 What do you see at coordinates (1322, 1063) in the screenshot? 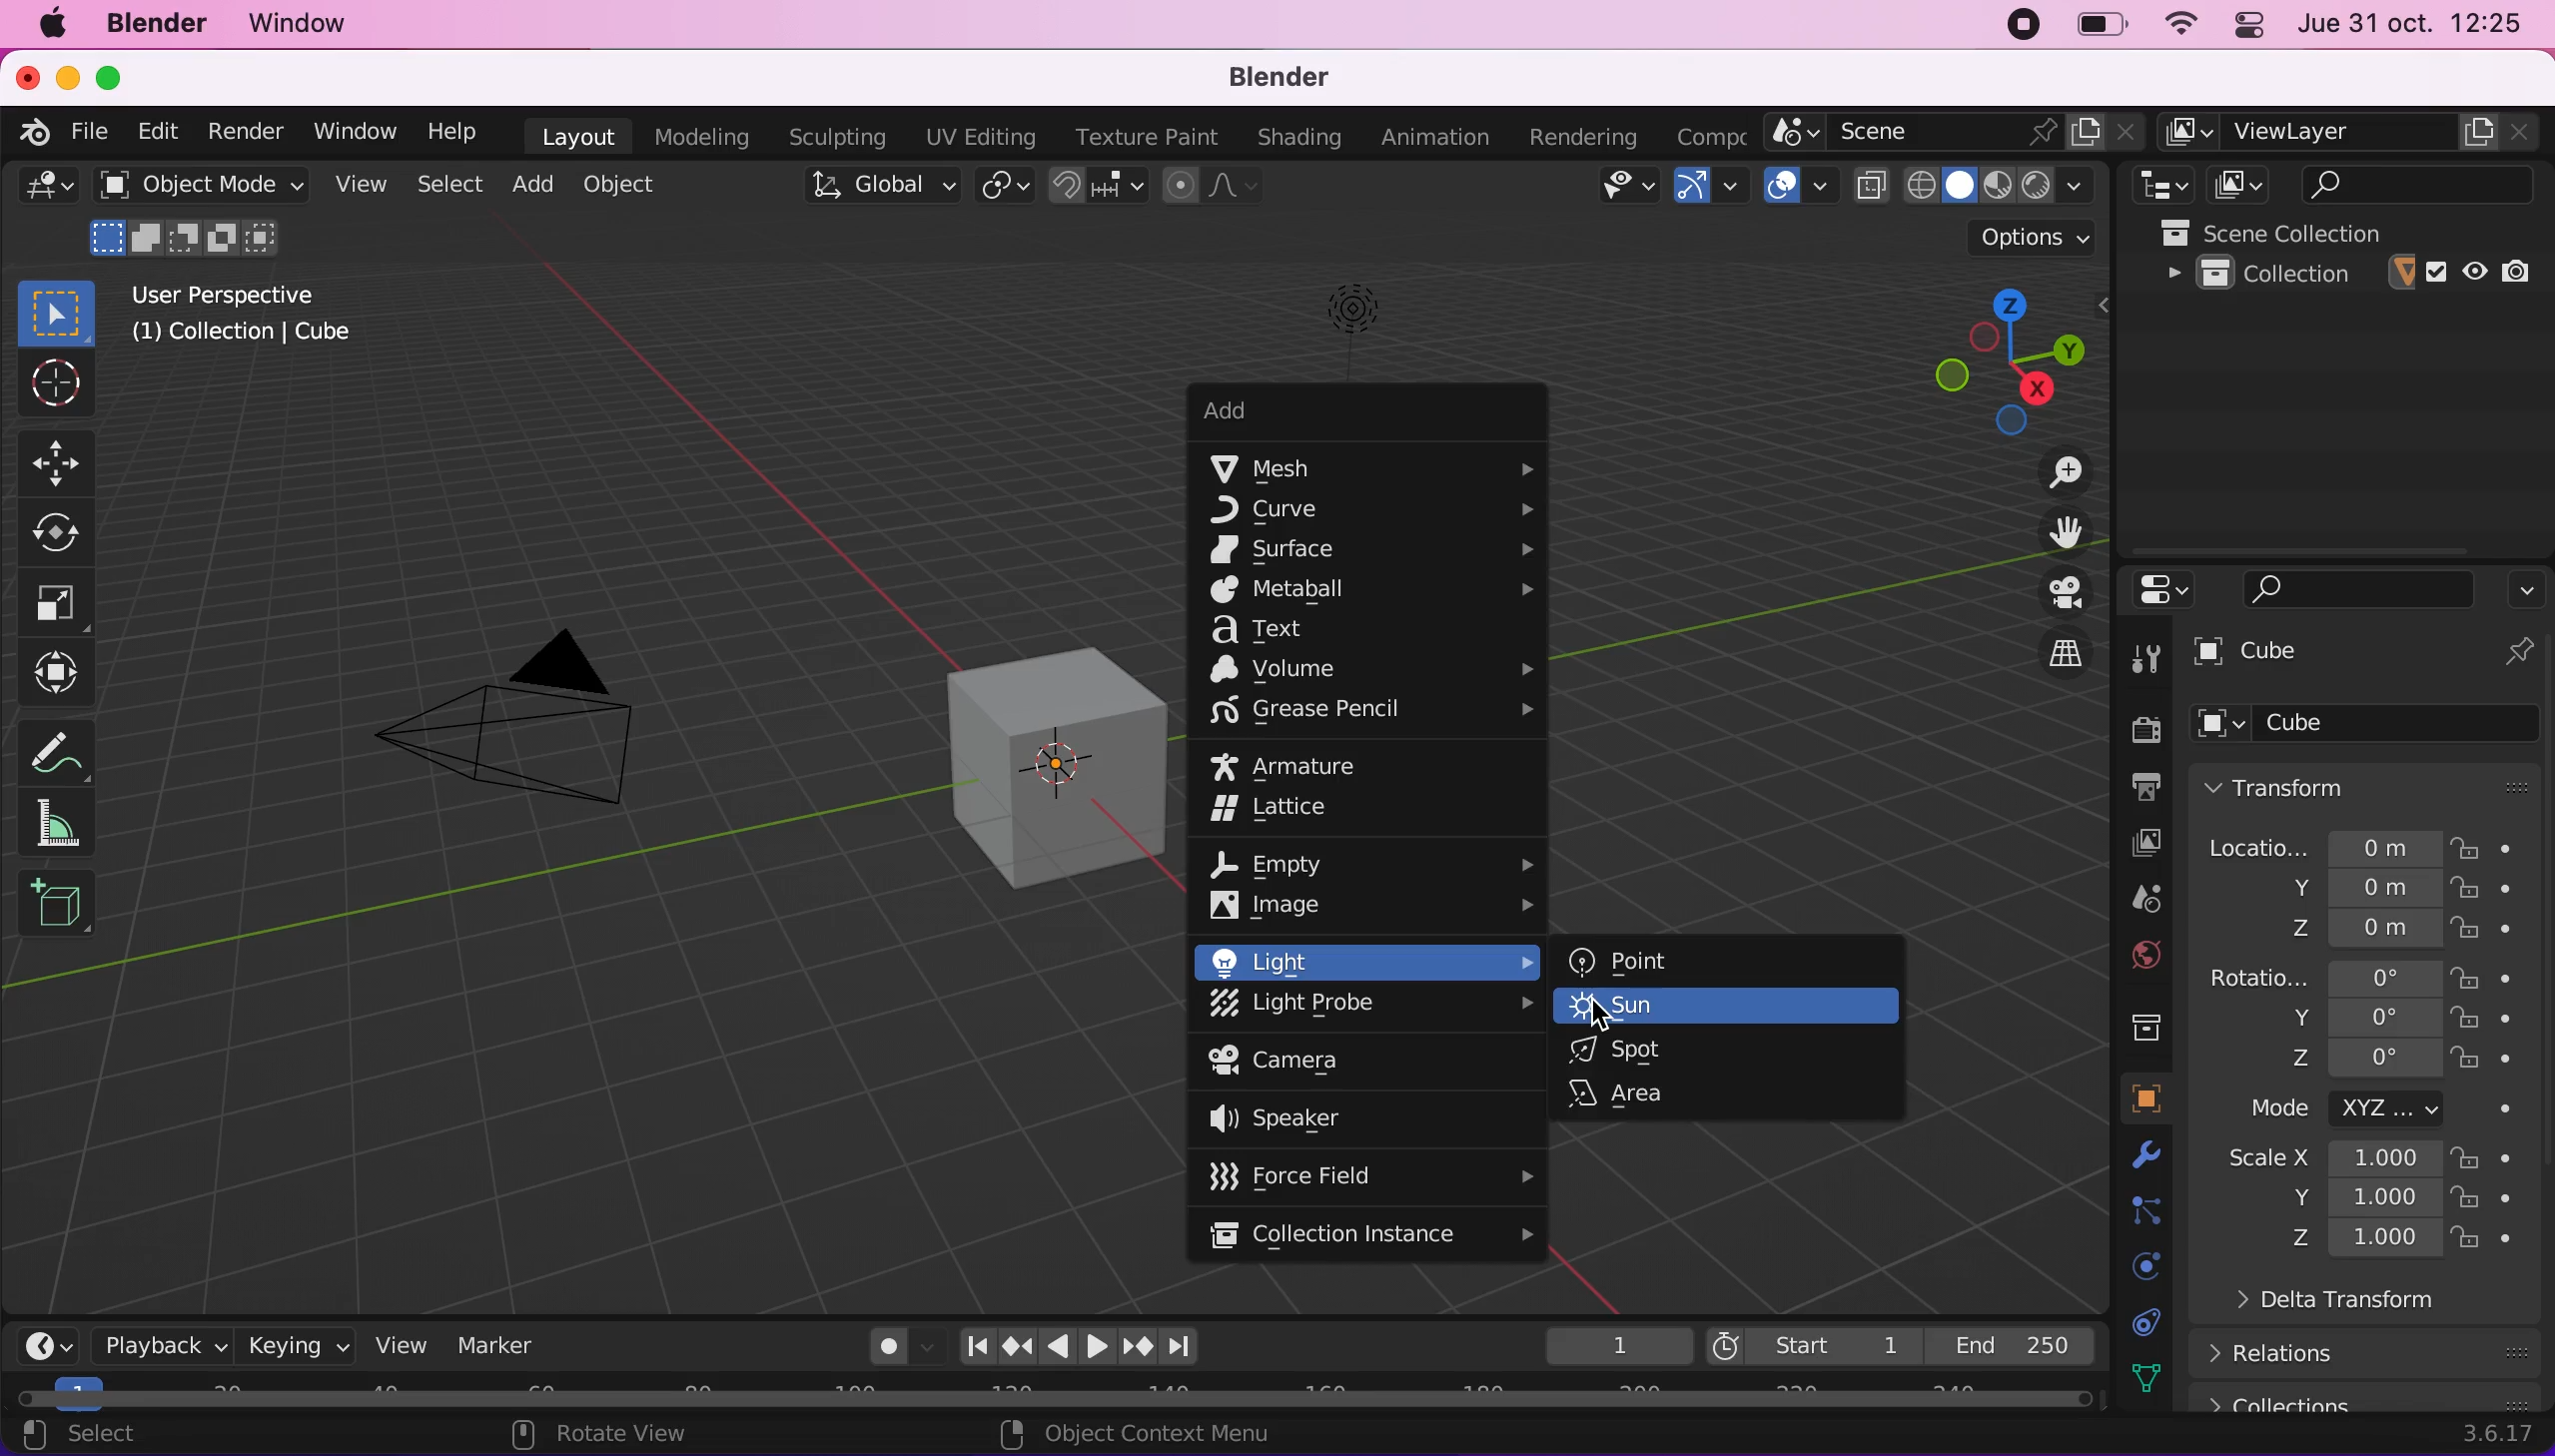
I see `camera` at bounding box center [1322, 1063].